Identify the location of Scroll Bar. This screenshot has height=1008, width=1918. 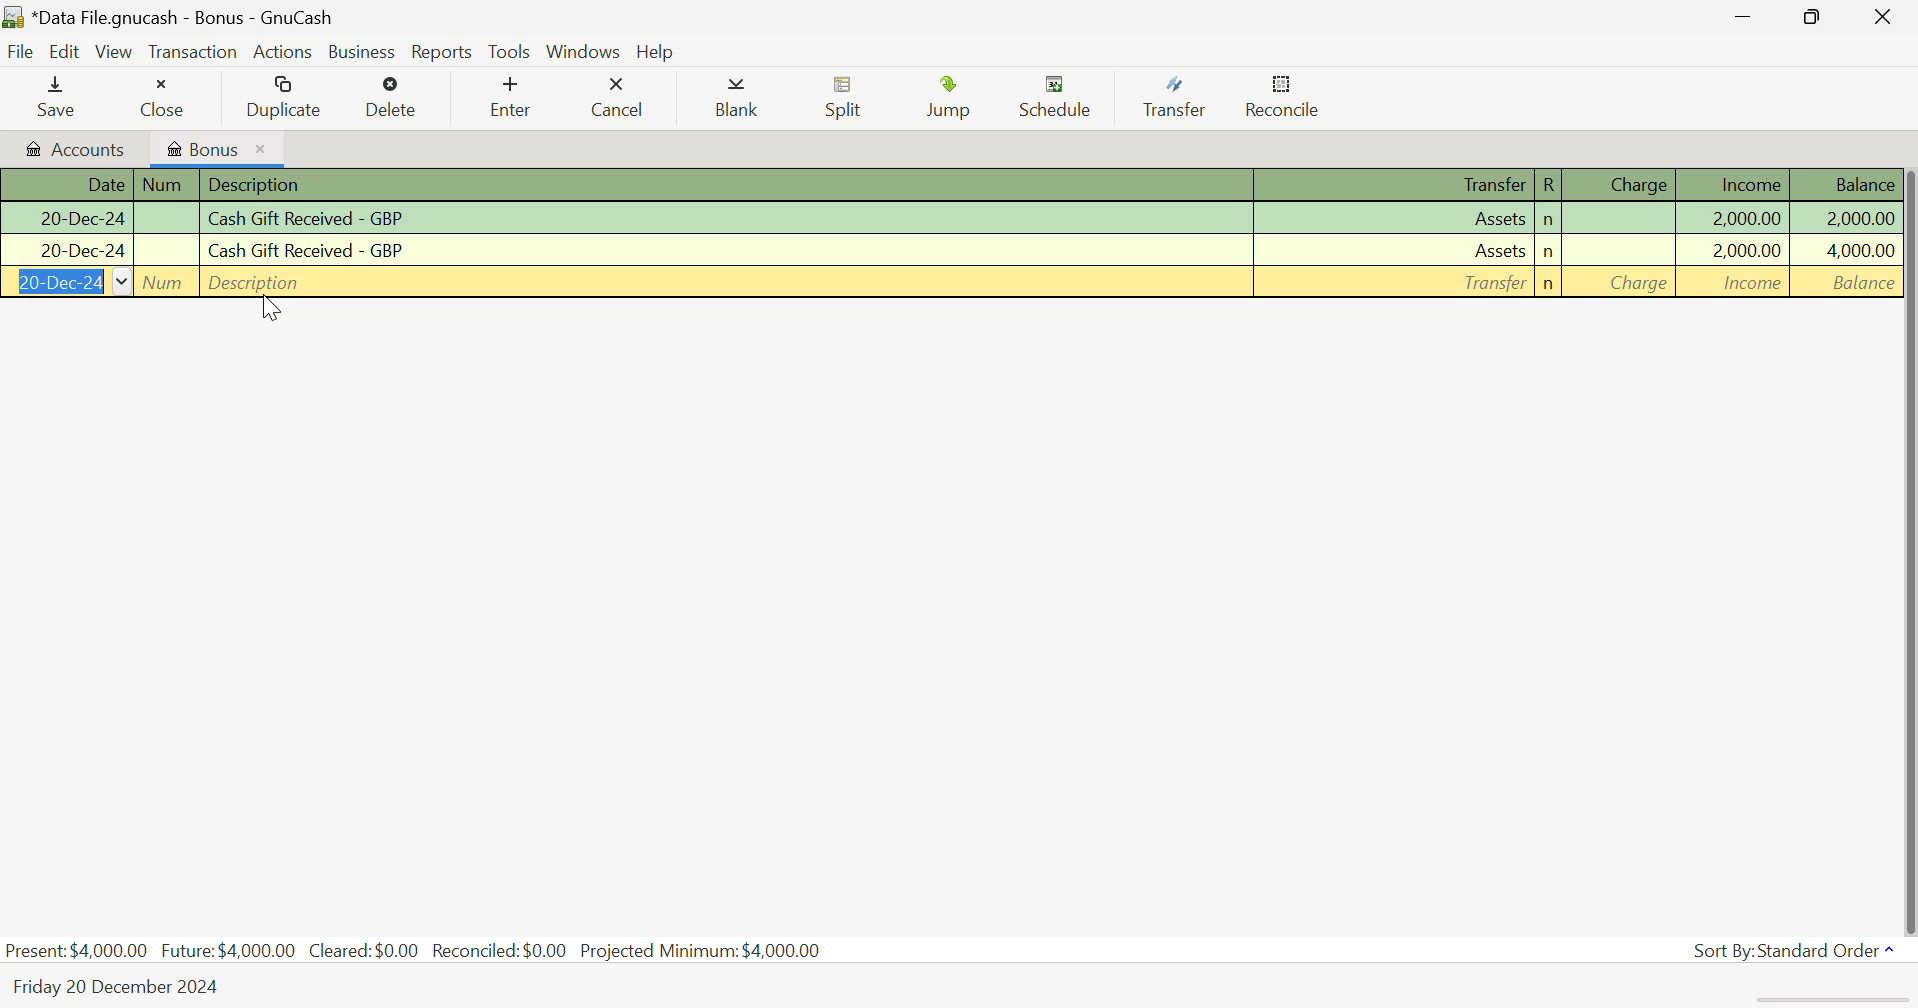
(1906, 544).